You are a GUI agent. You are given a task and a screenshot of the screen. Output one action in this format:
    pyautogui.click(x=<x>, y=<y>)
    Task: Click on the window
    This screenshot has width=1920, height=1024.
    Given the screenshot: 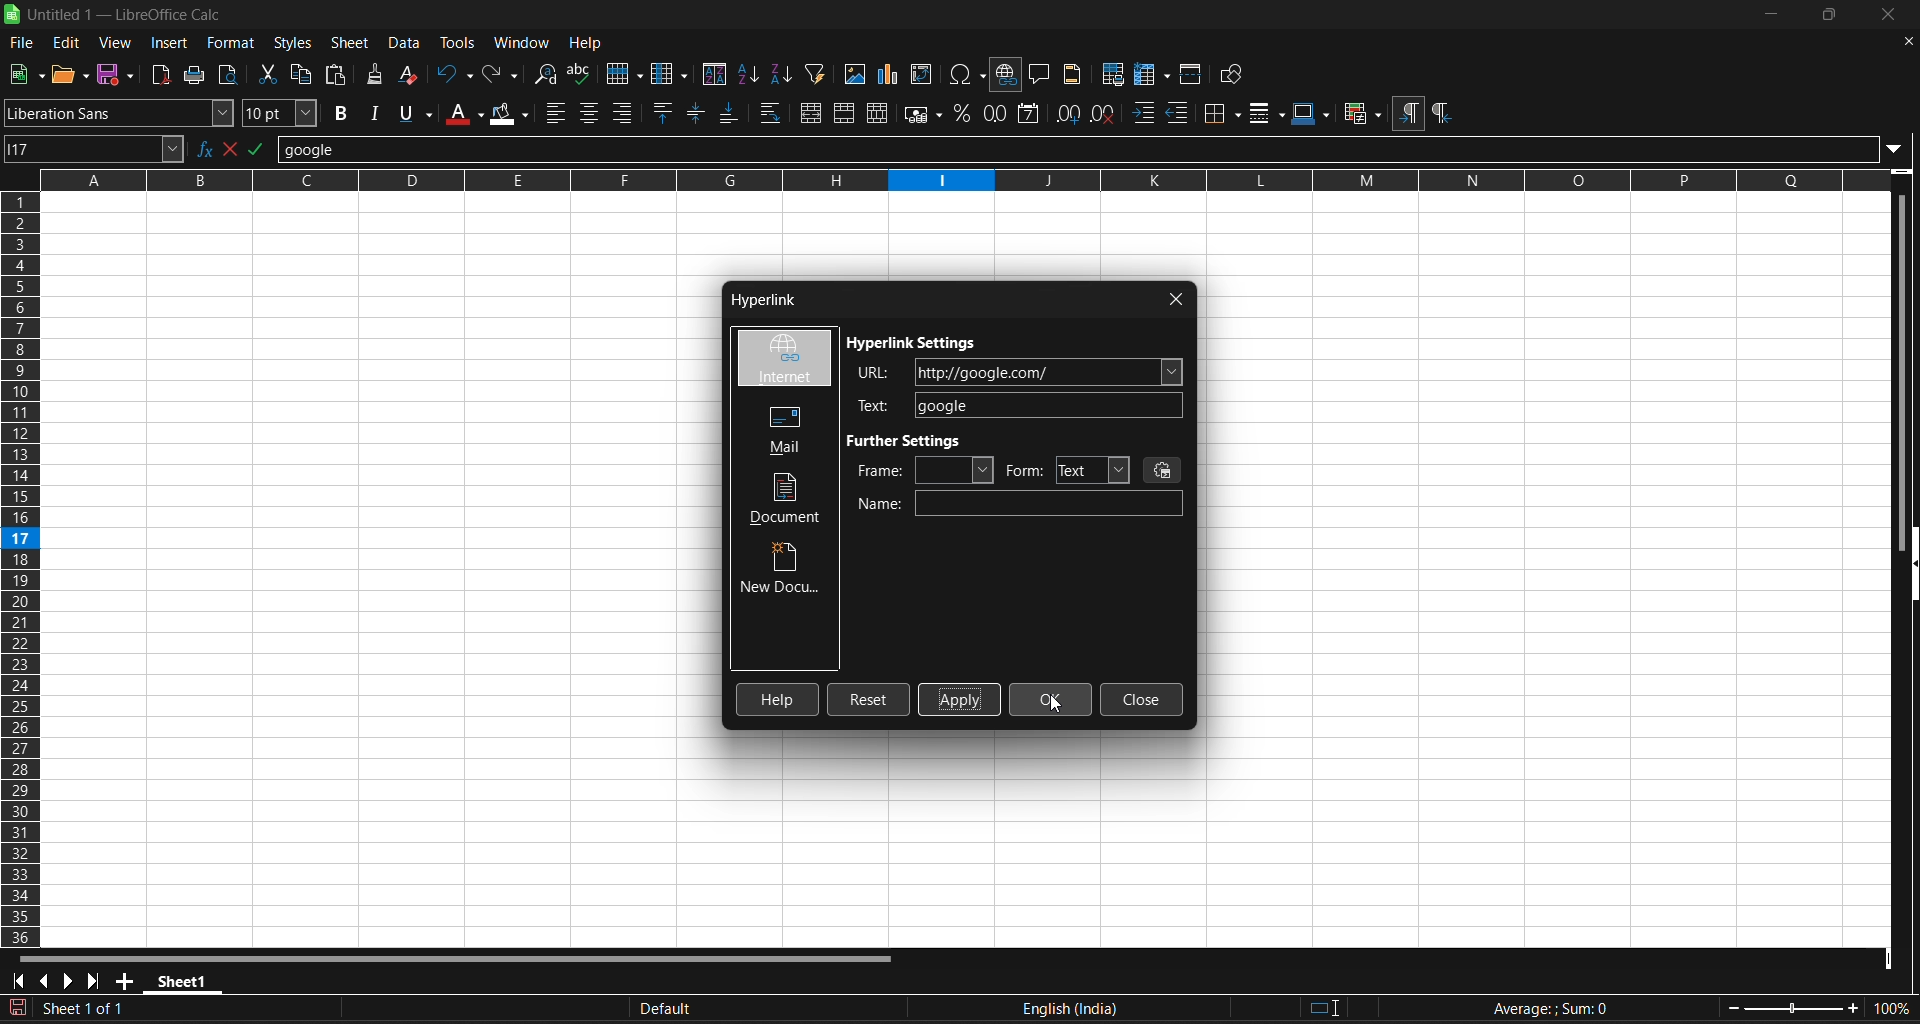 What is the action you would take?
    pyautogui.click(x=524, y=40)
    